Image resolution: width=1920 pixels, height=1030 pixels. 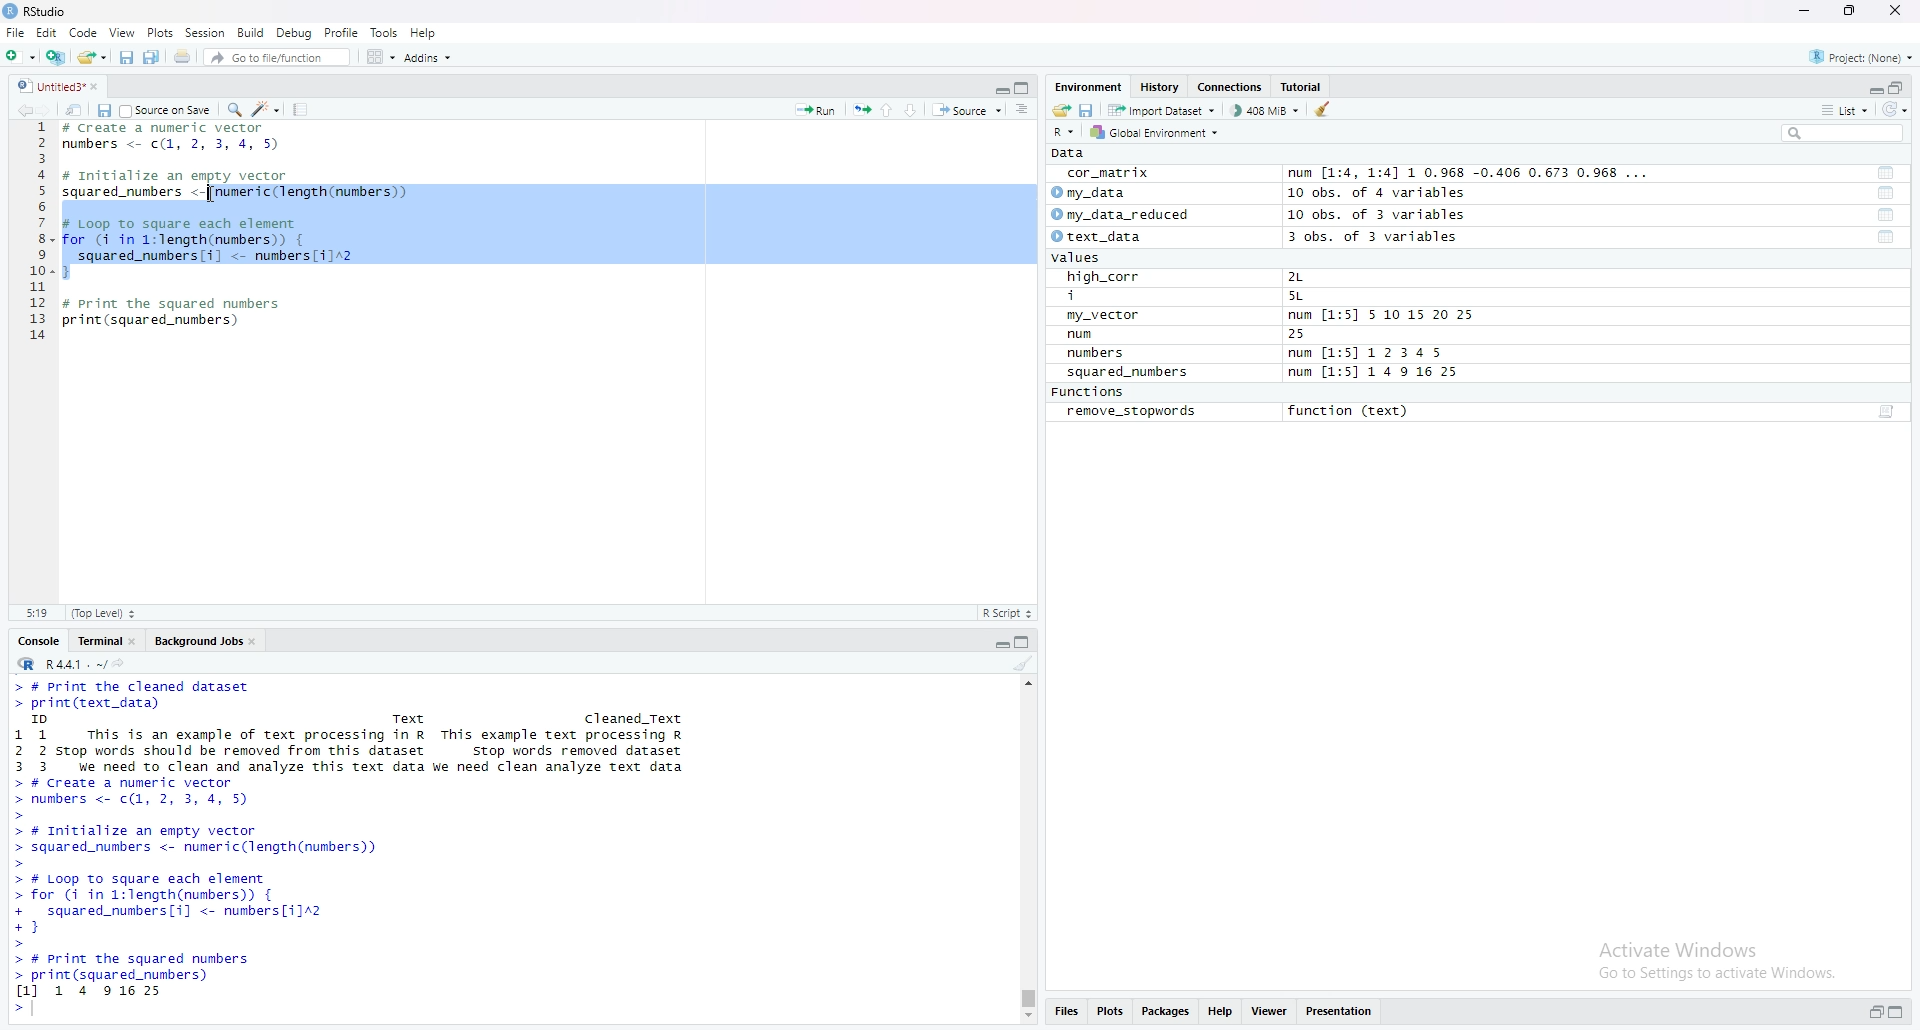 What do you see at coordinates (1024, 109) in the screenshot?
I see `Document outline` at bounding box center [1024, 109].